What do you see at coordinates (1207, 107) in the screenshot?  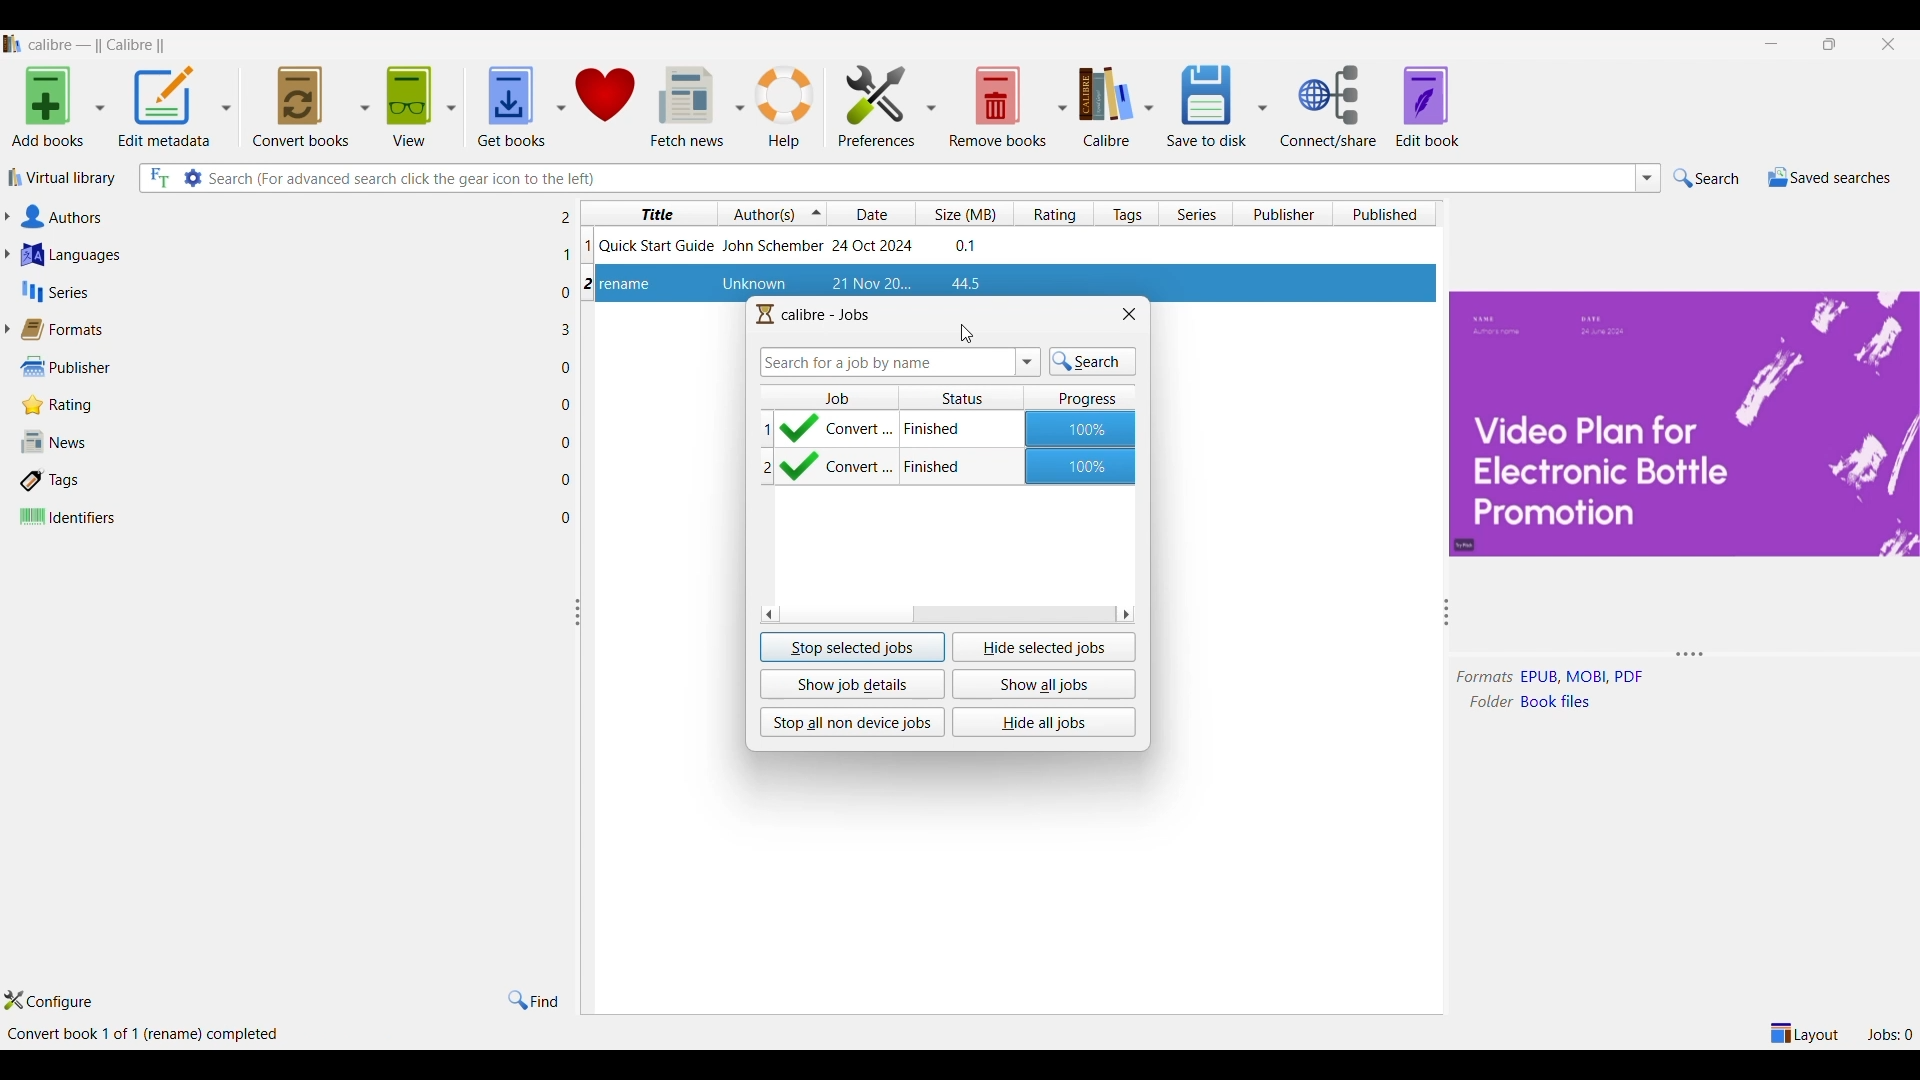 I see `Save to disk` at bounding box center [1207, 107].